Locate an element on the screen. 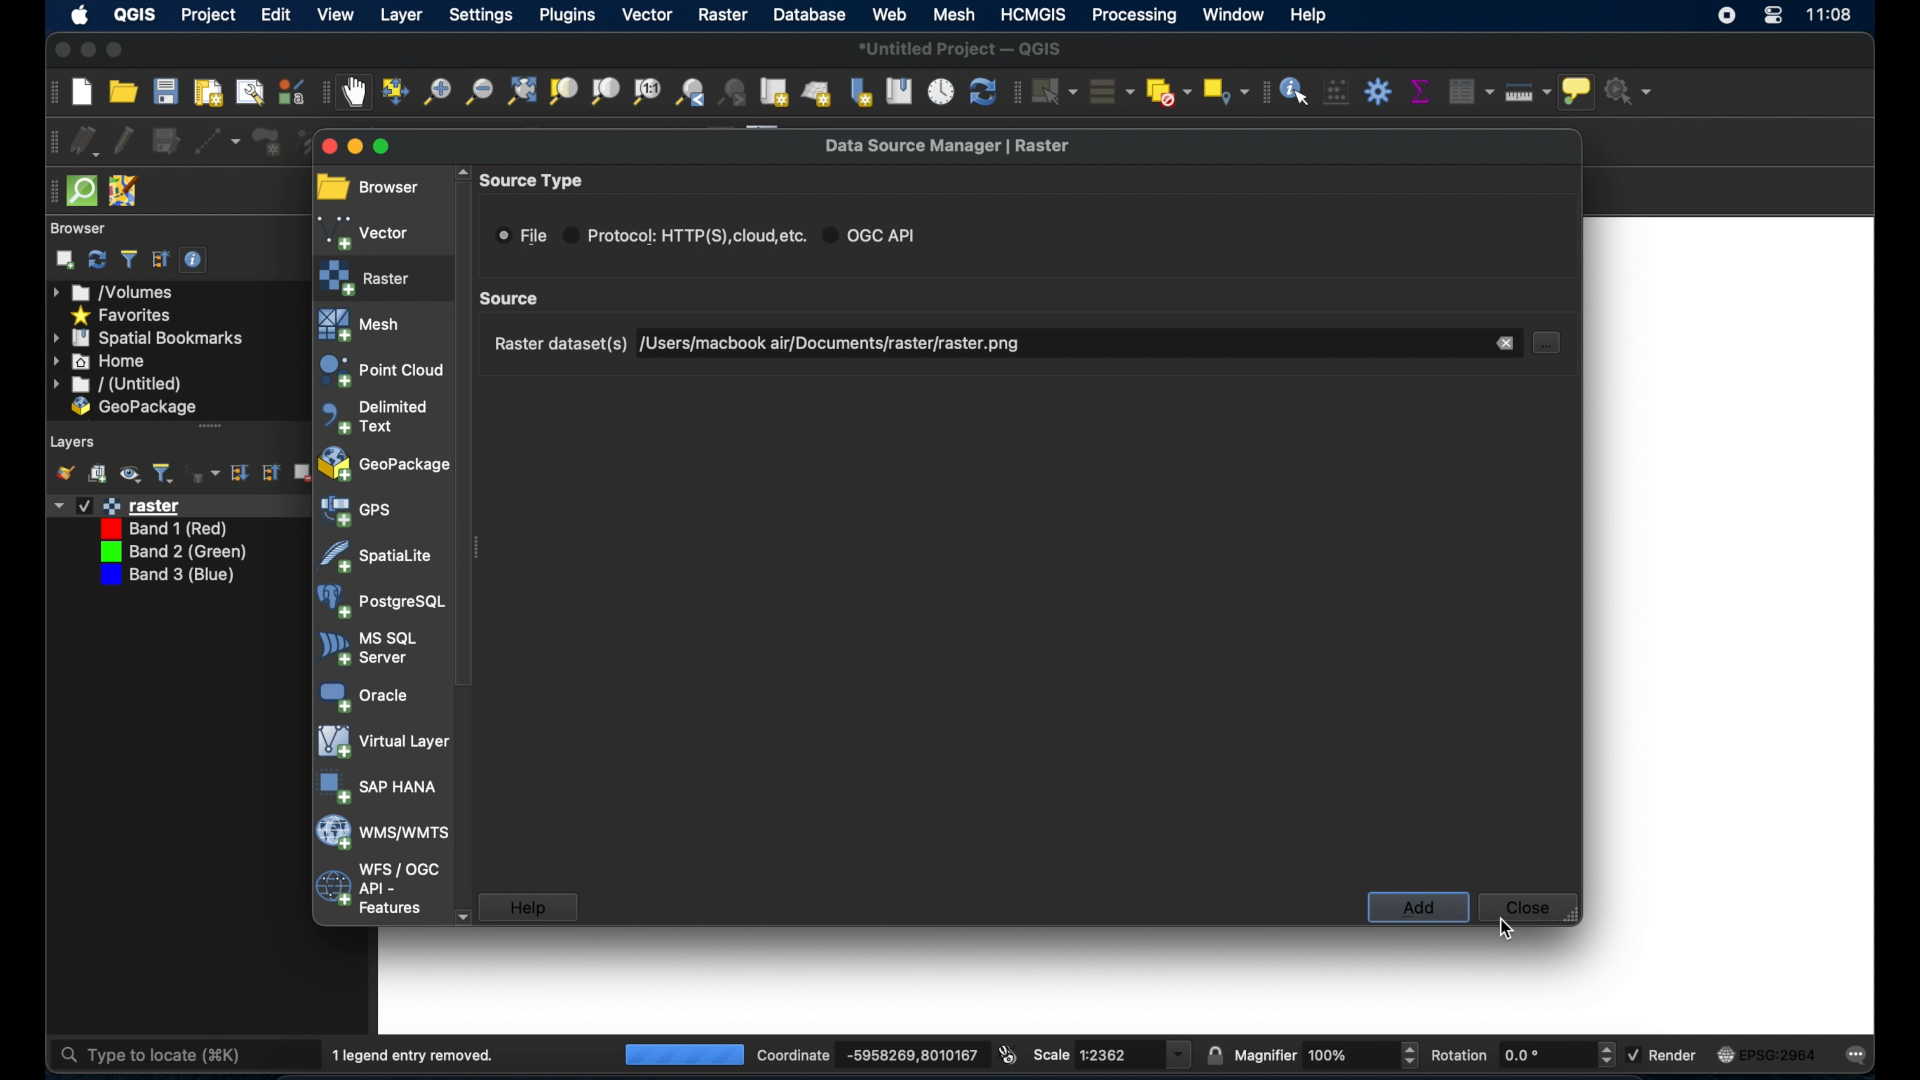  digitizing toolbar is located at coordinates (47, 142).